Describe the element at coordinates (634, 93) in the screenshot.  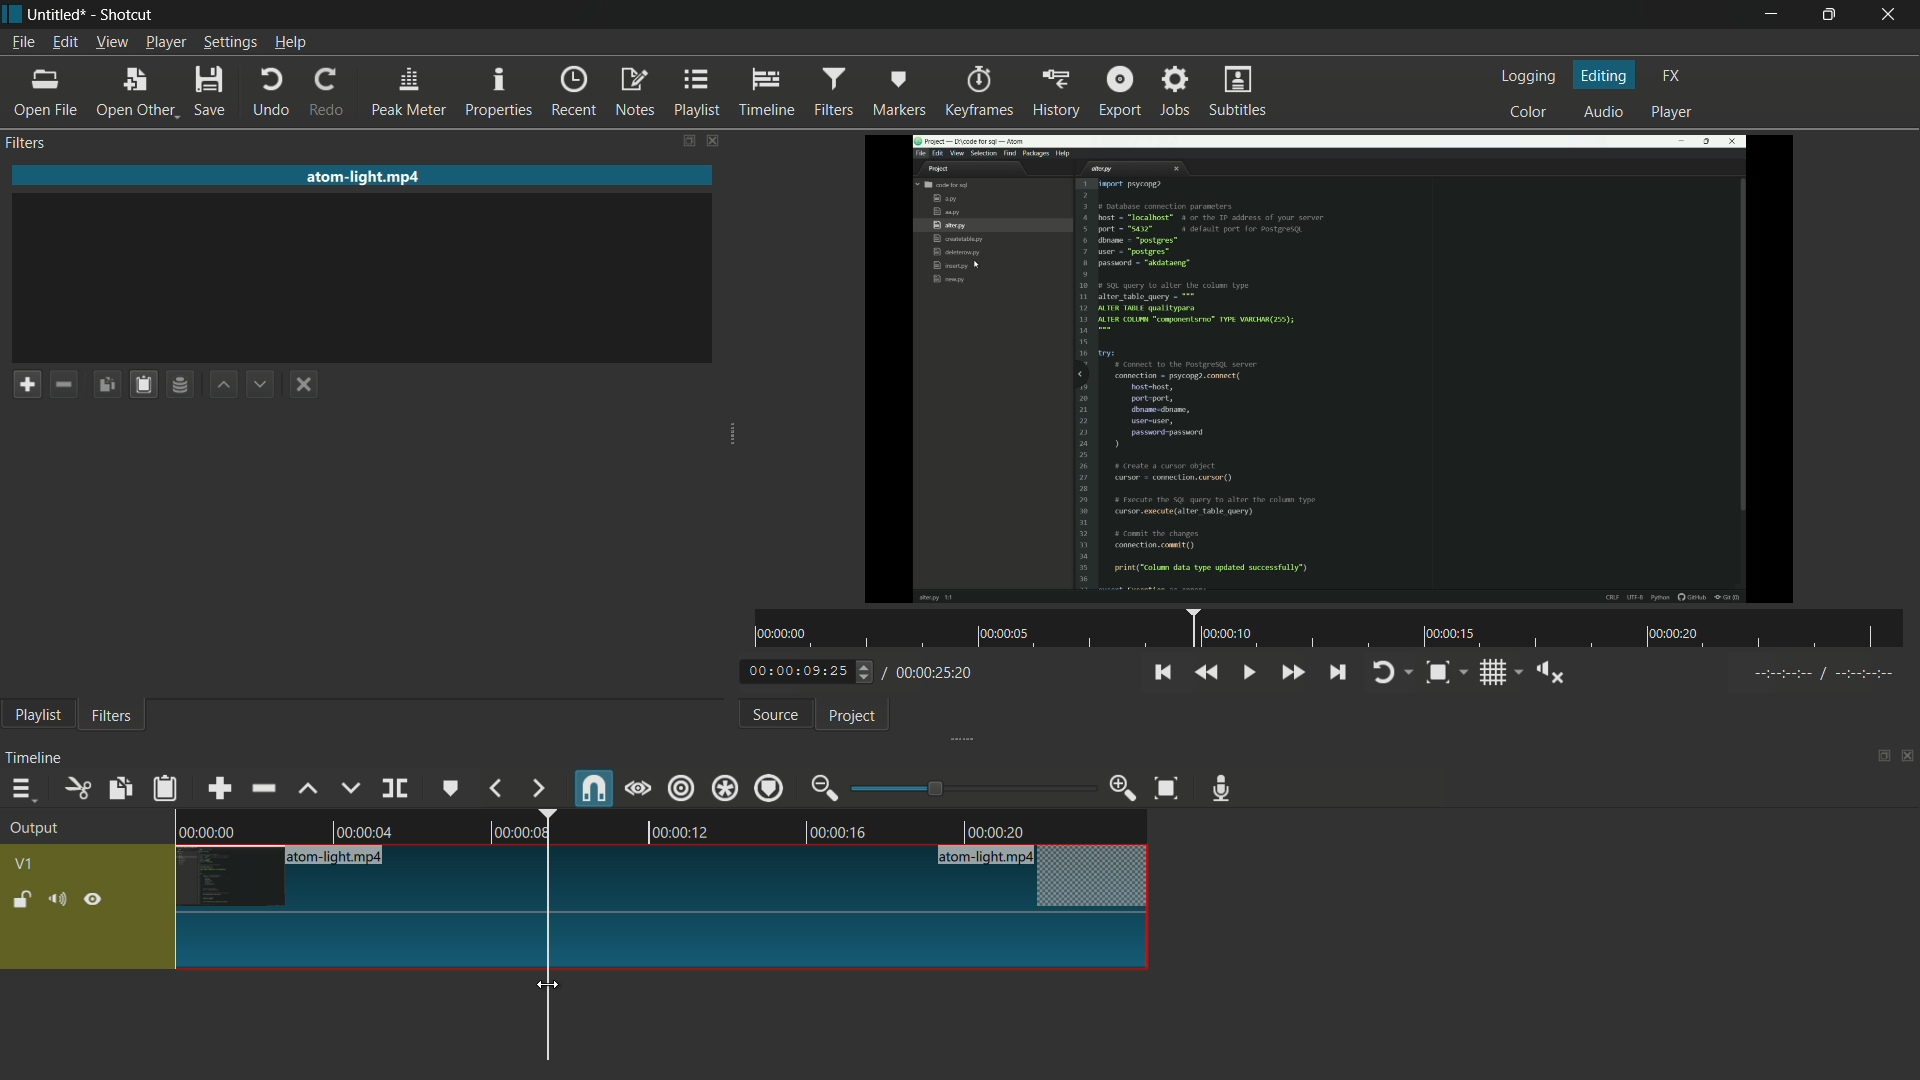
I see `notes` at that location.